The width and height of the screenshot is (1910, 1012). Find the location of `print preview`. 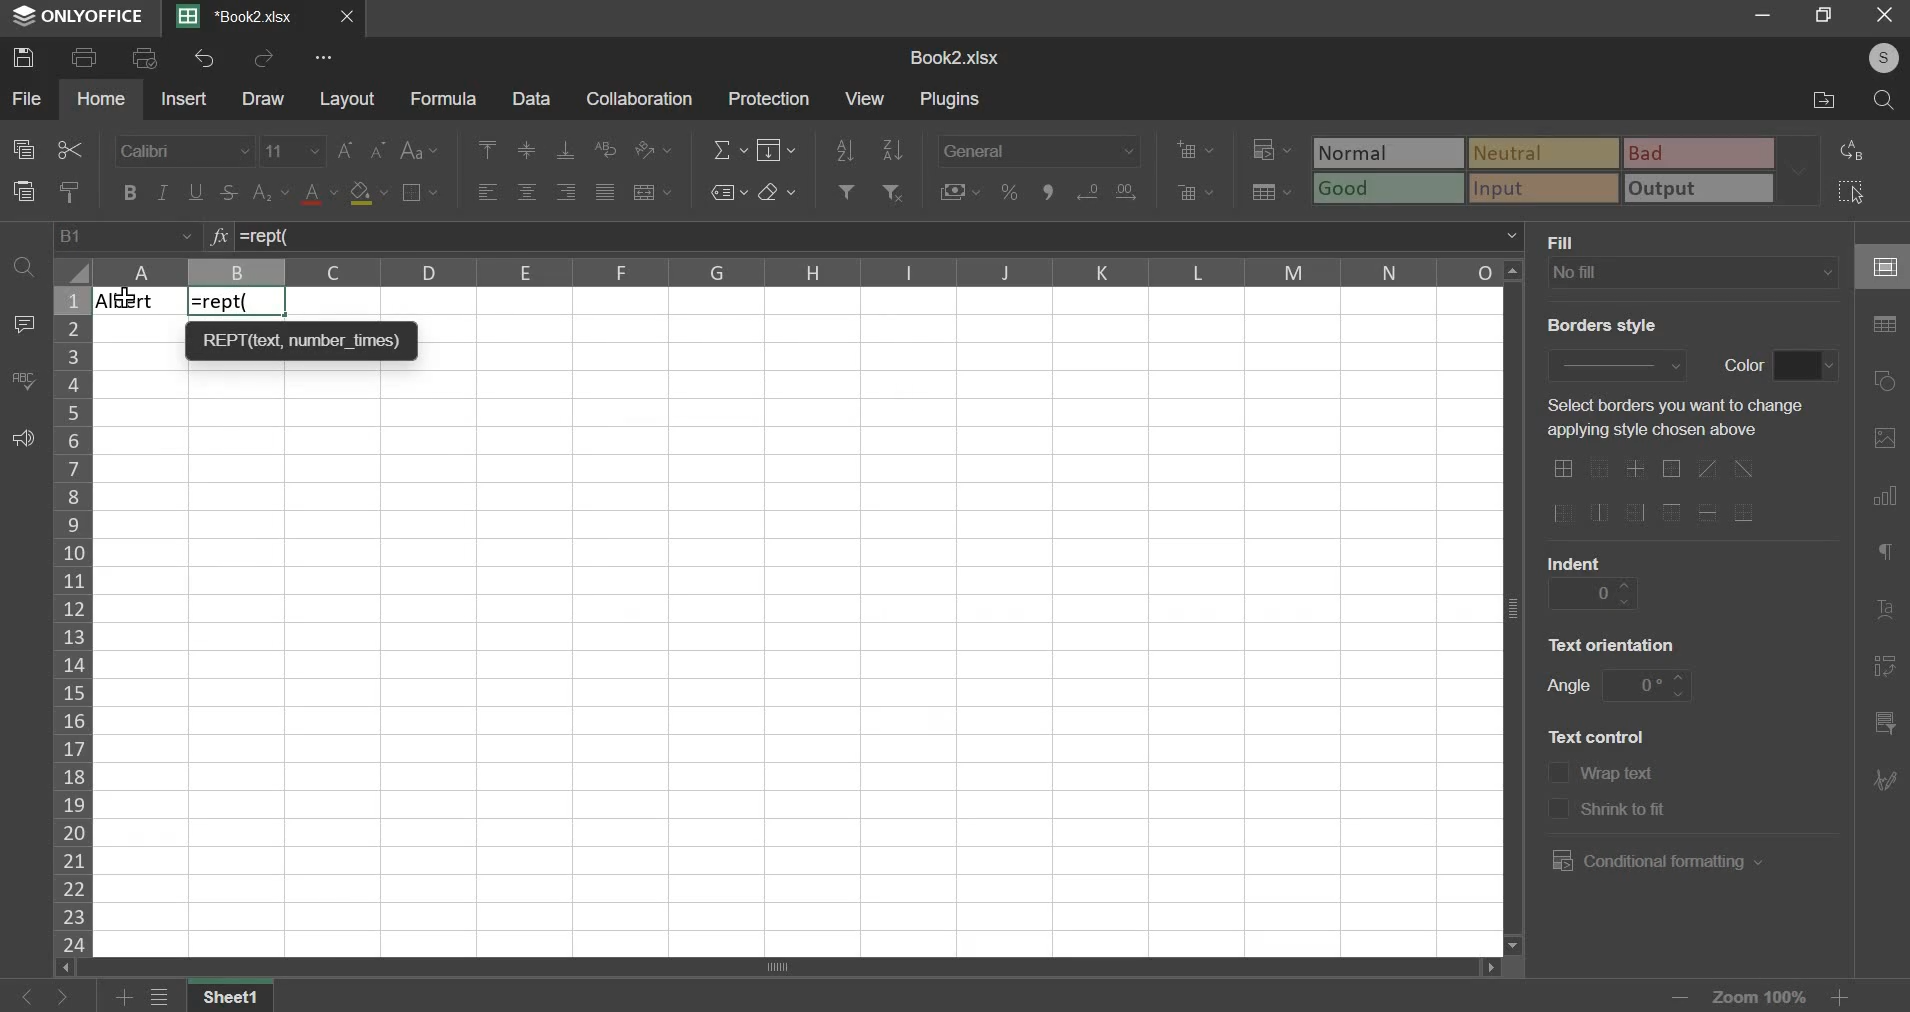

print preview is located at coordinates (146, 56).